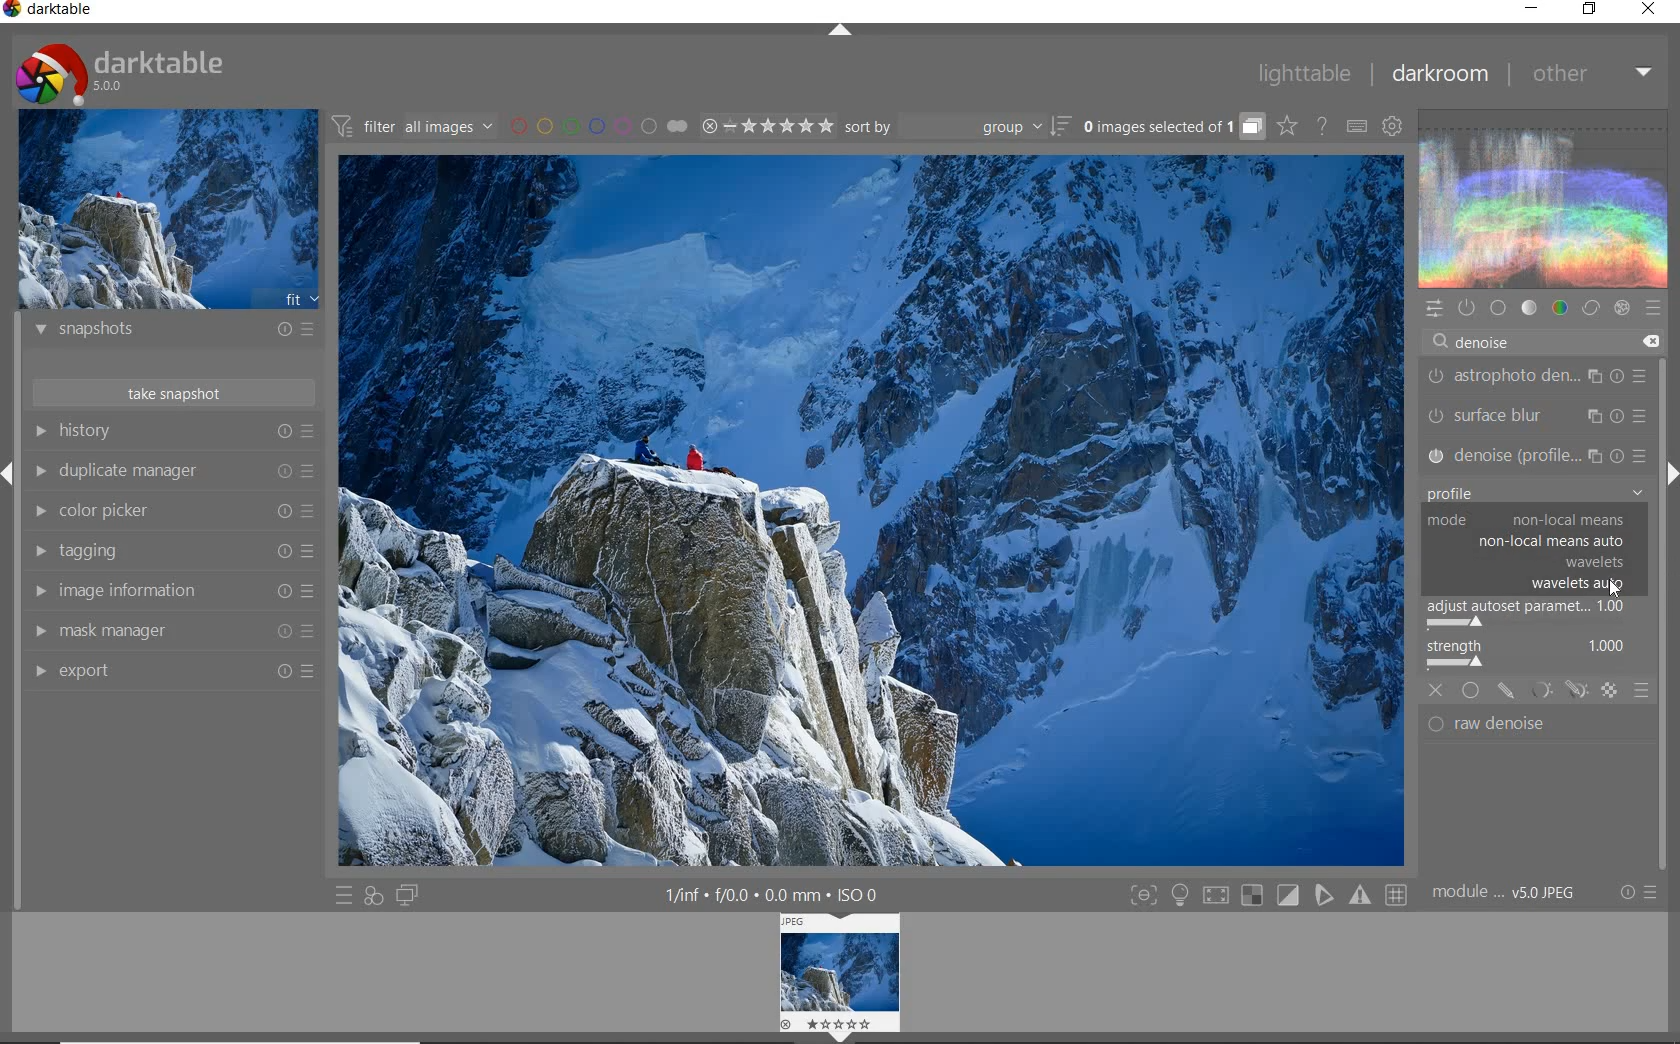 The image size is (1680, 1044). Describe the element at coordinates (171, 632) in the screenshot. I see `mask manager` at that location.